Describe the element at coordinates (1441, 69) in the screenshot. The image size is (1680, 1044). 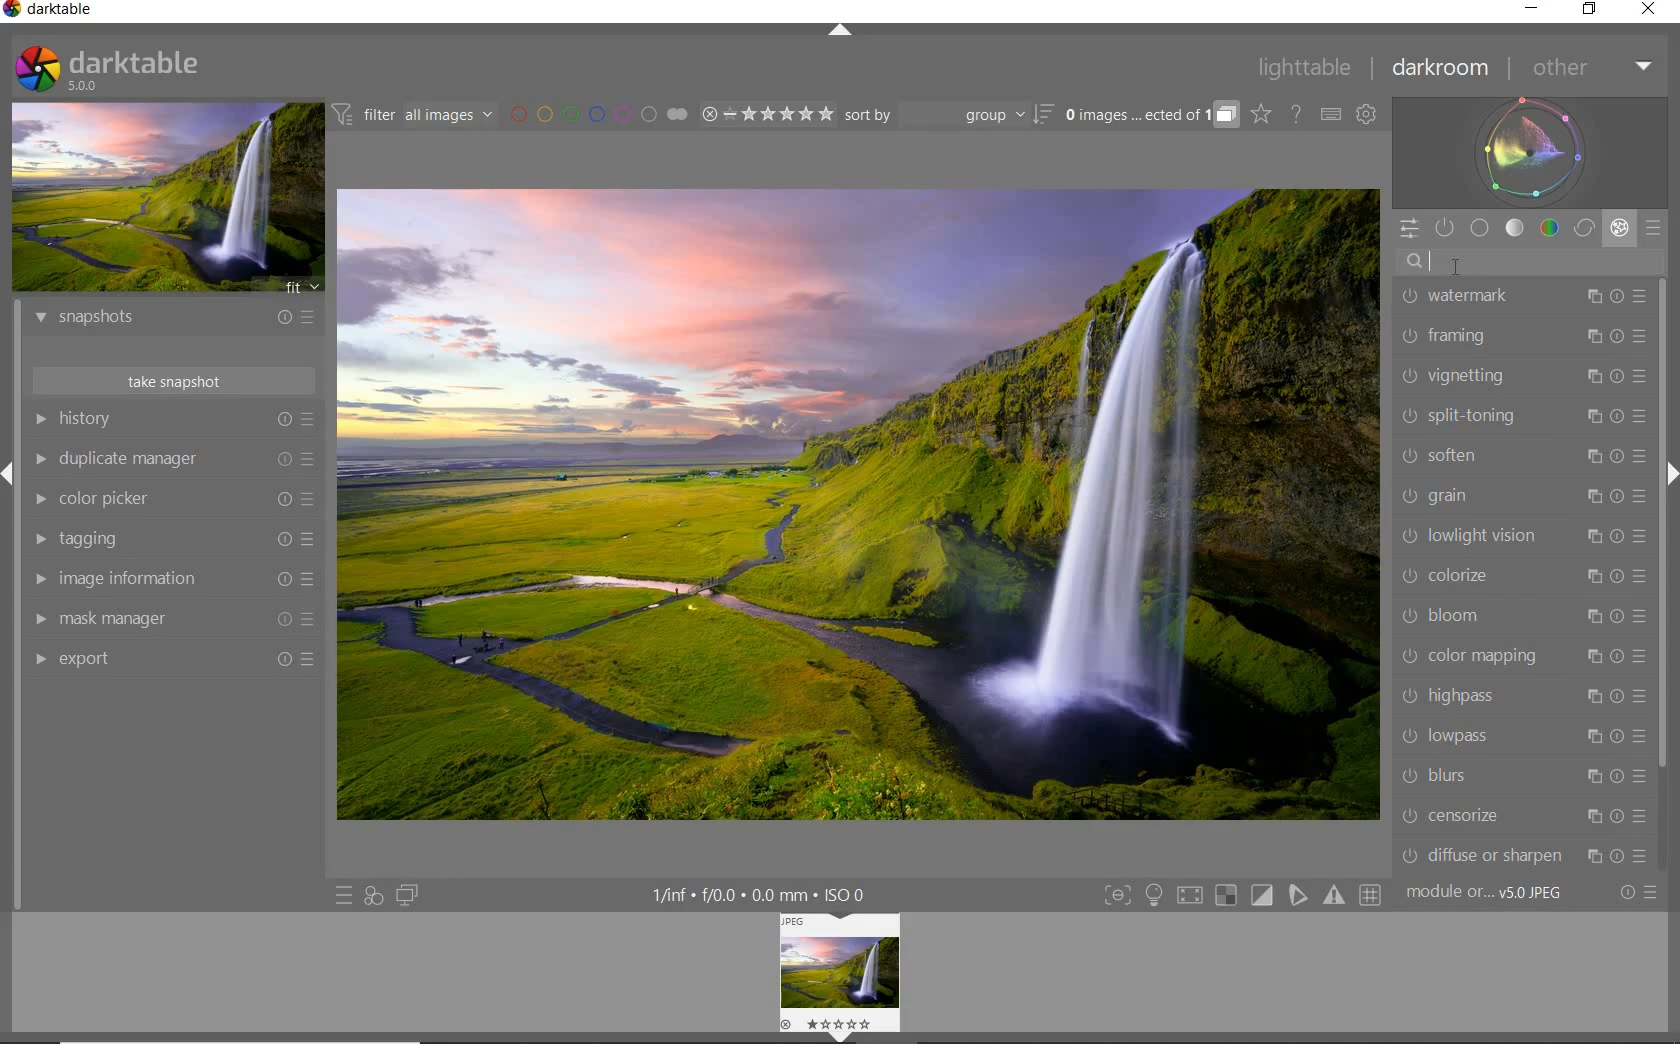
I see `darkroom` at that location.